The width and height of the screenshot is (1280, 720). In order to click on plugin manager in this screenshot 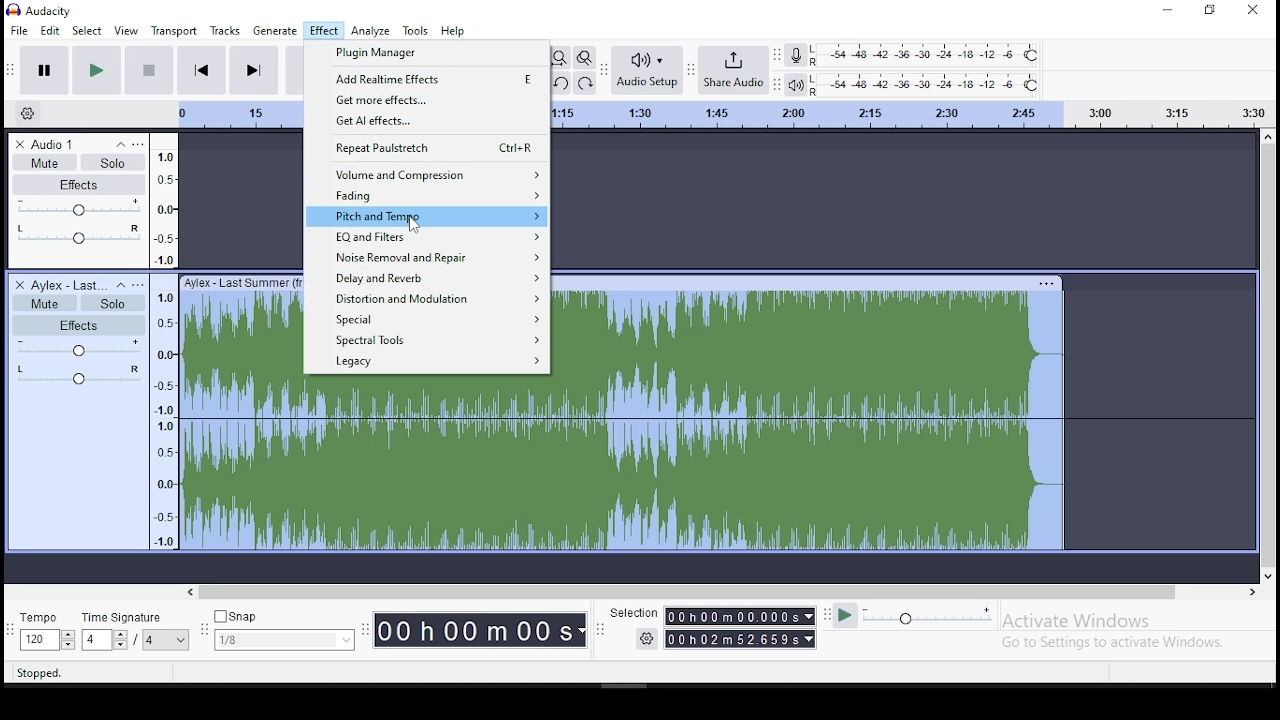, I will do `click(424, 54)`.